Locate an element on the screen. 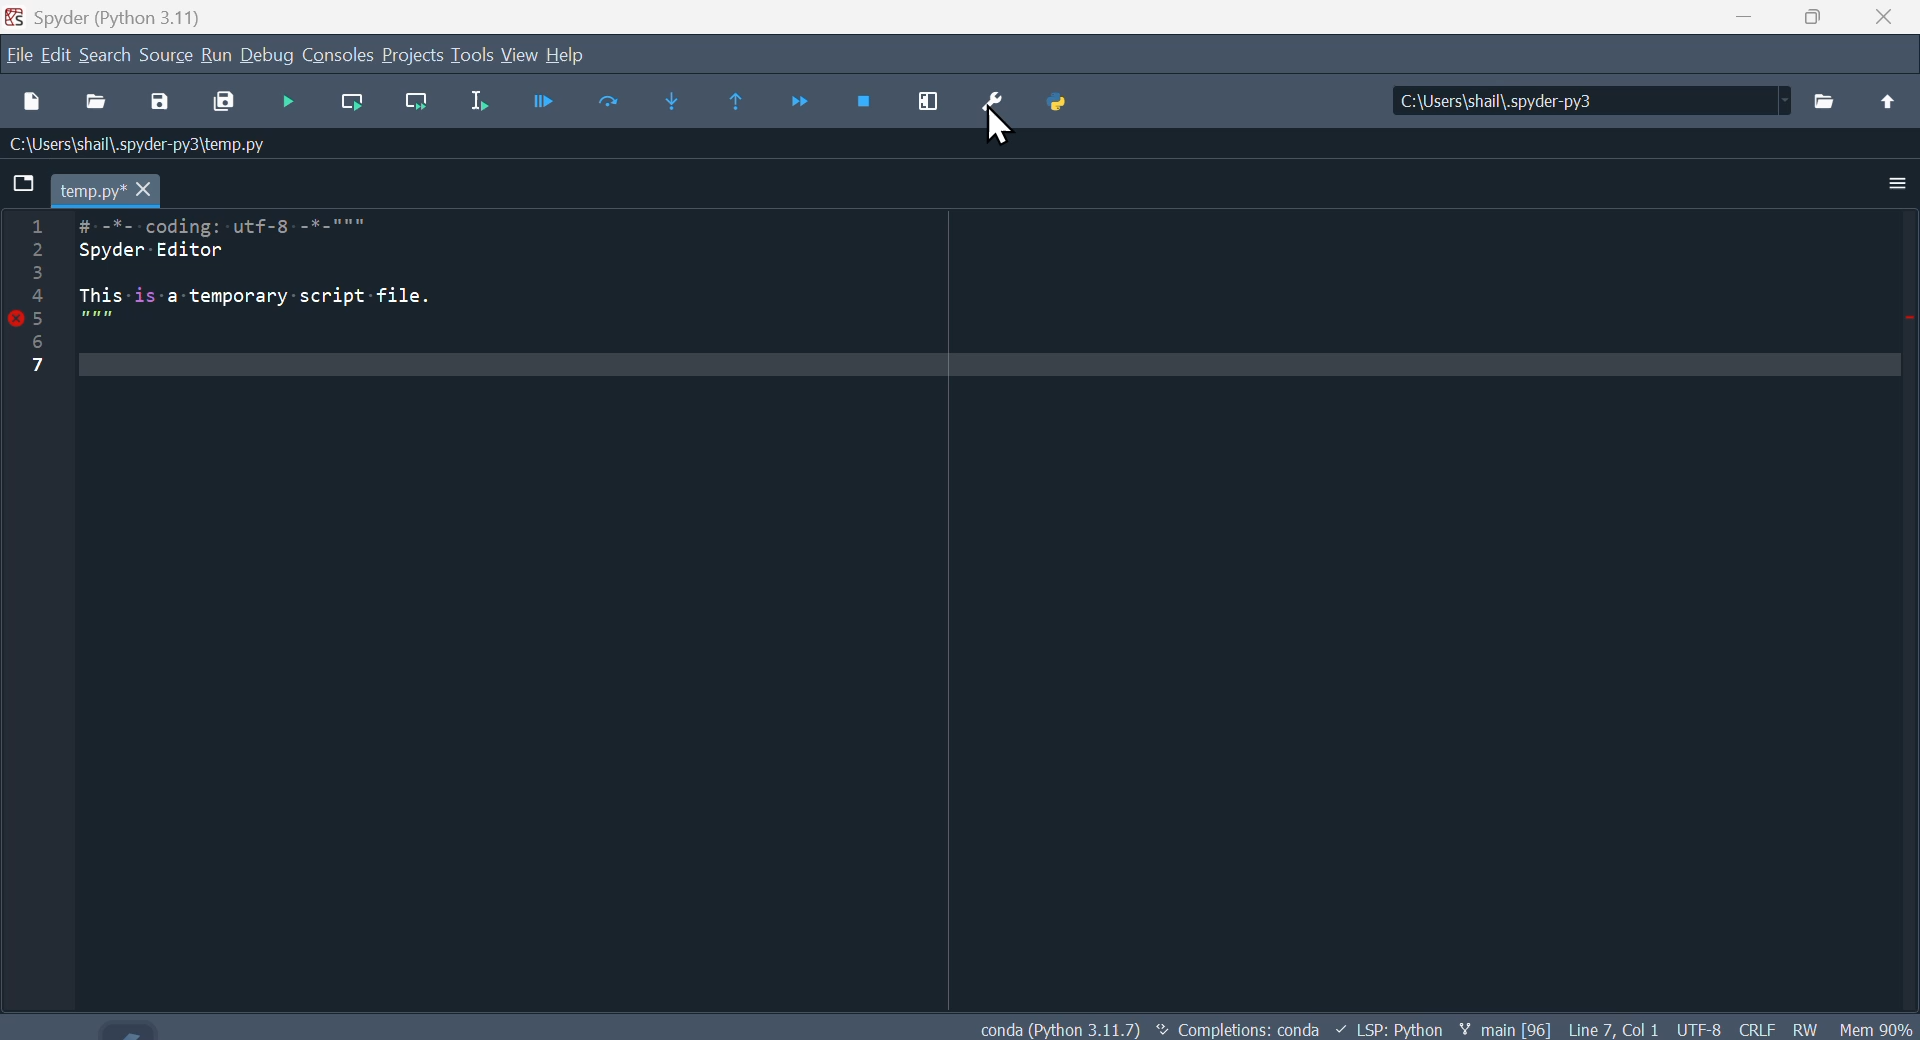 The image size is (1920, 1040). Spyder is located at coordinates (127, 16).